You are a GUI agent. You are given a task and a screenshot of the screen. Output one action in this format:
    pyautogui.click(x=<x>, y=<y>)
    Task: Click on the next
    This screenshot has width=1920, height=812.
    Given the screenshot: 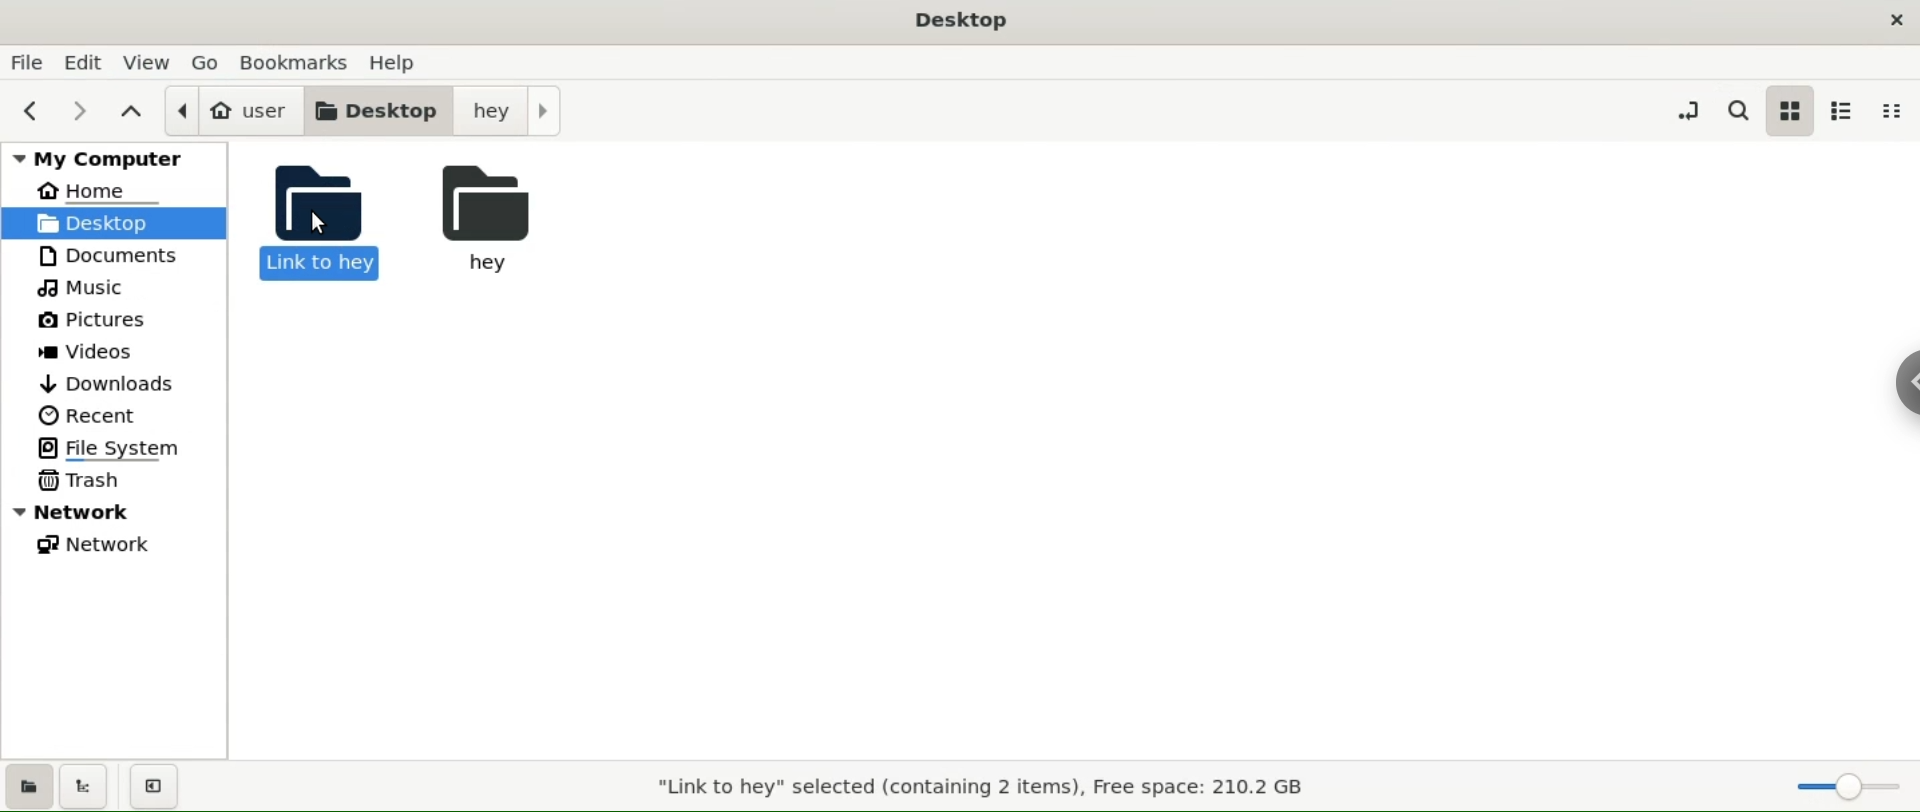 What is the action you would take?
    pyautogui.click(x=85, y=109)
    